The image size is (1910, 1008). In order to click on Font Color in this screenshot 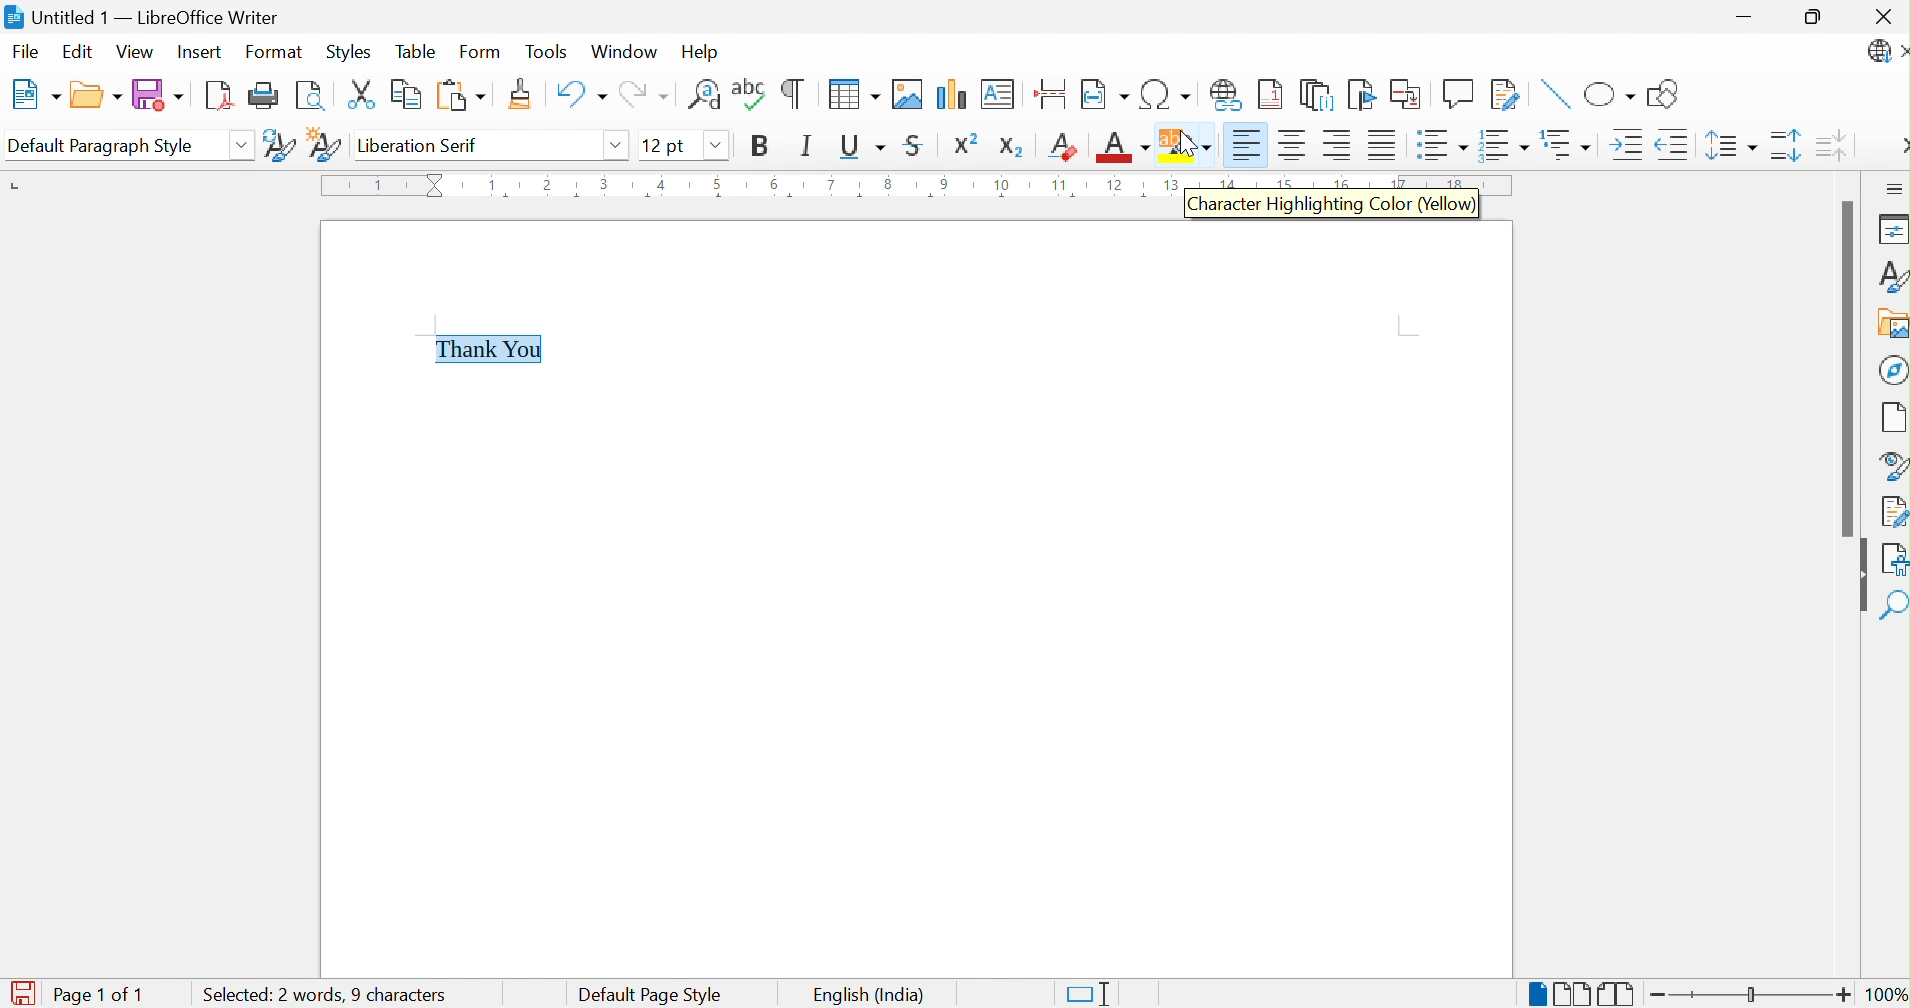, I will do `click(1125, 149)`.